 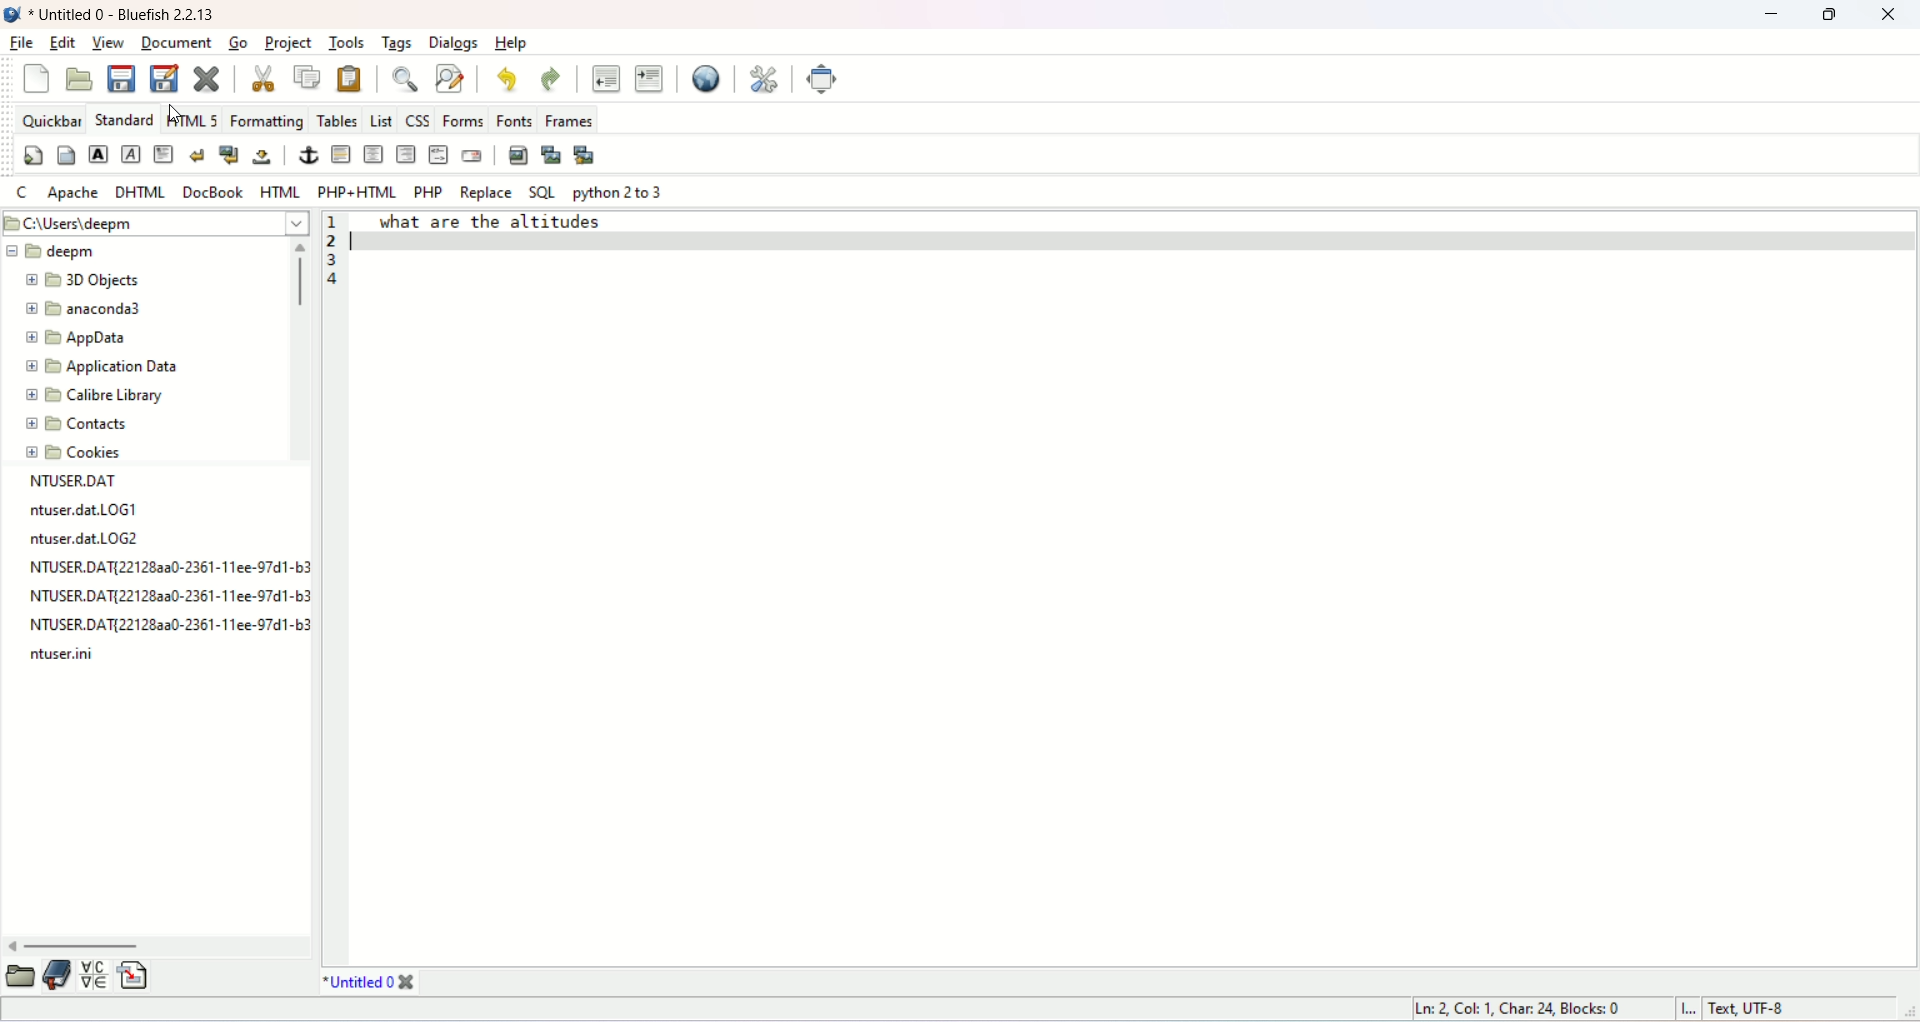 What do you see at coordinates (22, 976) in the screenshot?
I see `open` at bounding box center [22, 976].